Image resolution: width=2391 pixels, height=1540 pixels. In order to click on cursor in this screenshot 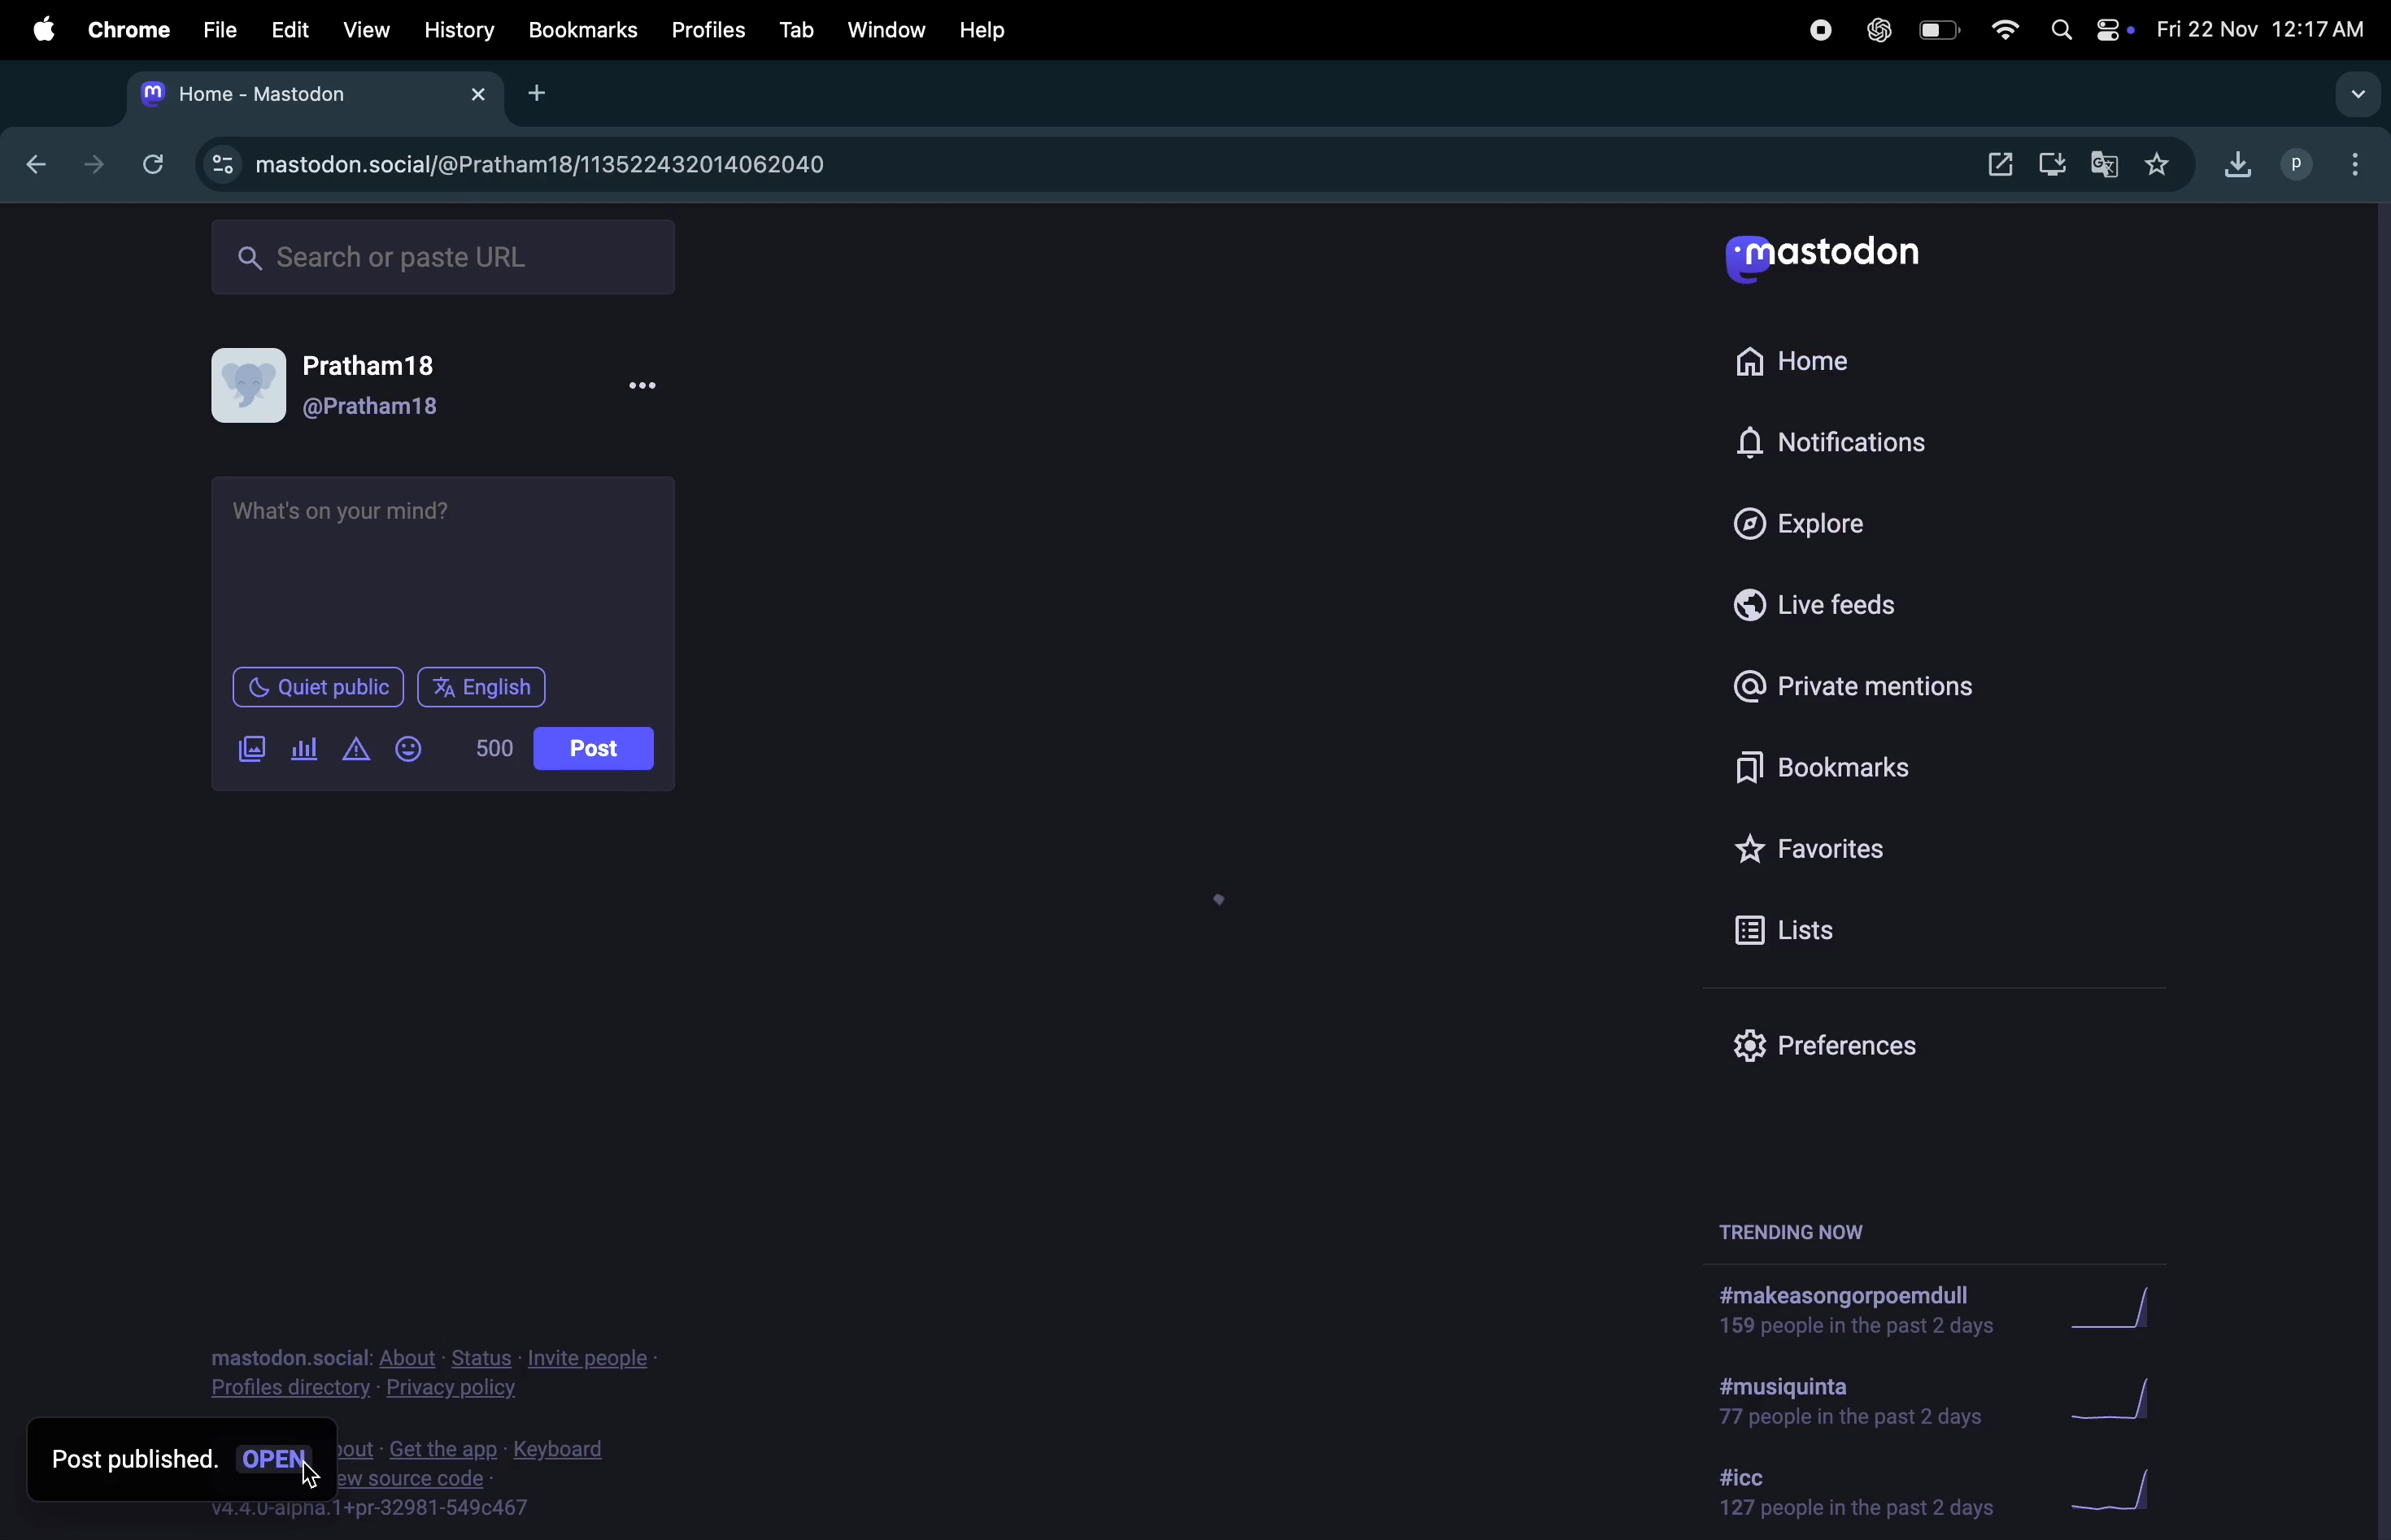, I will do `click(309, 1469)`.